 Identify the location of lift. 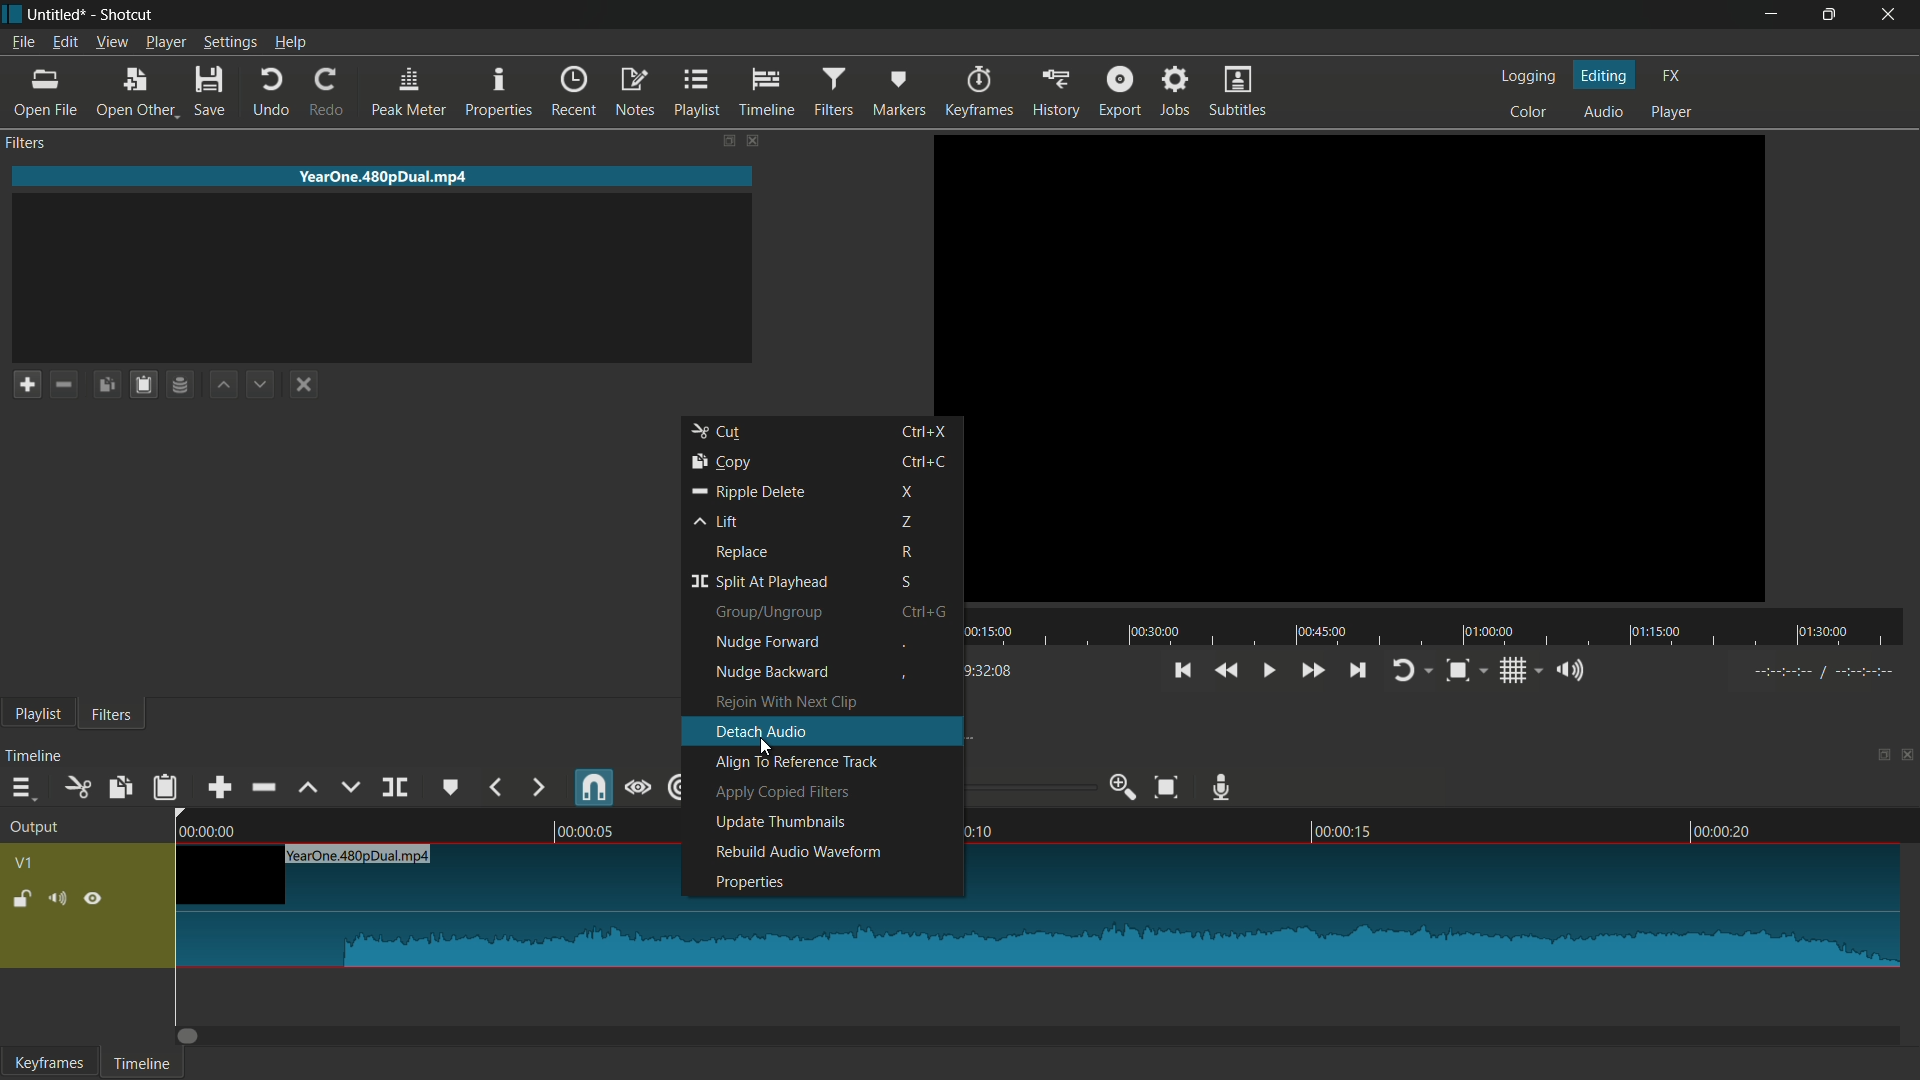
(718, 521).